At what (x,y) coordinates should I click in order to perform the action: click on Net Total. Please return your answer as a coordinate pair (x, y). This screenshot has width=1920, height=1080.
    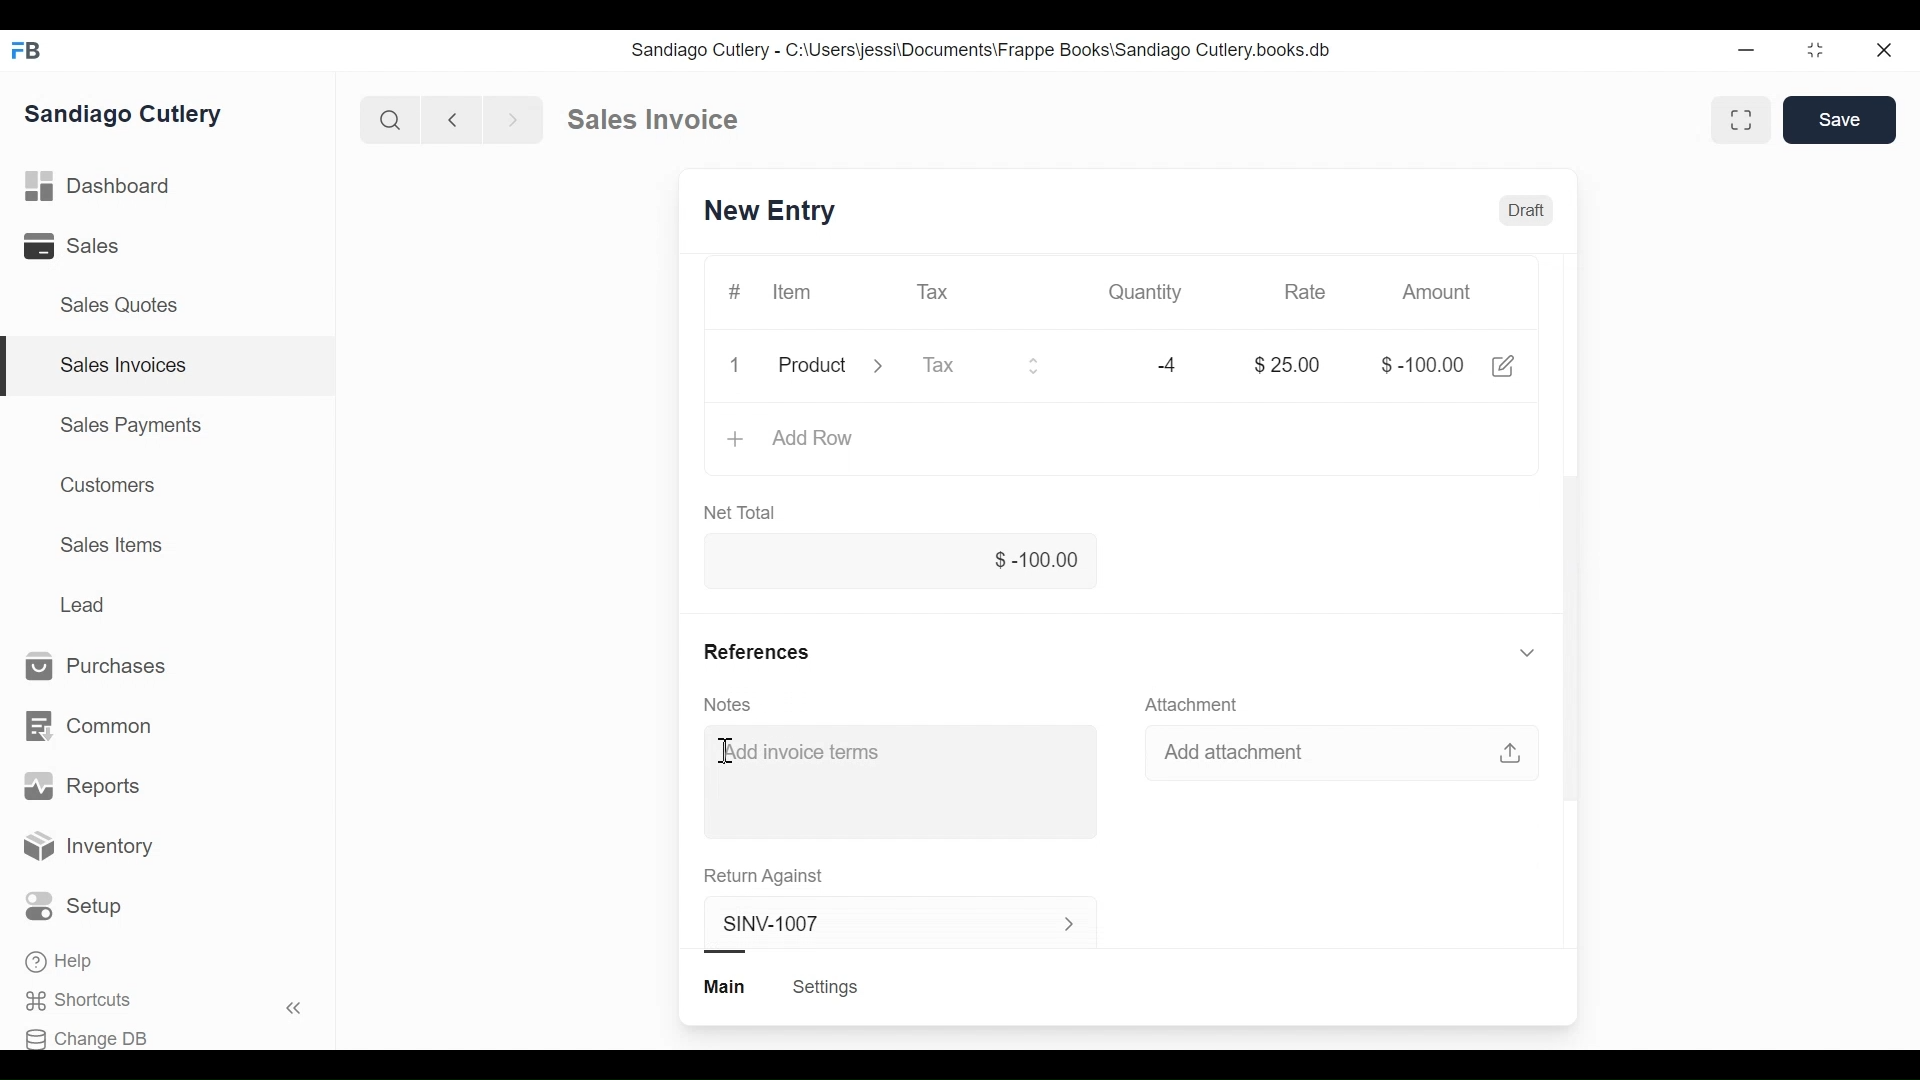
    Looking at the image, I should click on (744, 511).